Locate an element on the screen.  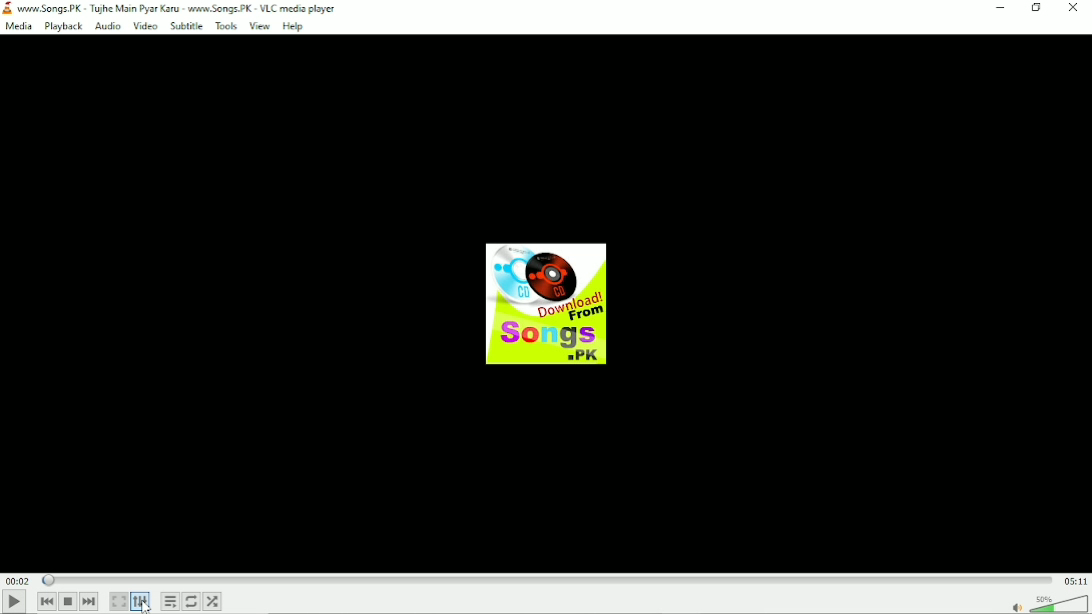
Audio track is located at coordinates (547, 303).